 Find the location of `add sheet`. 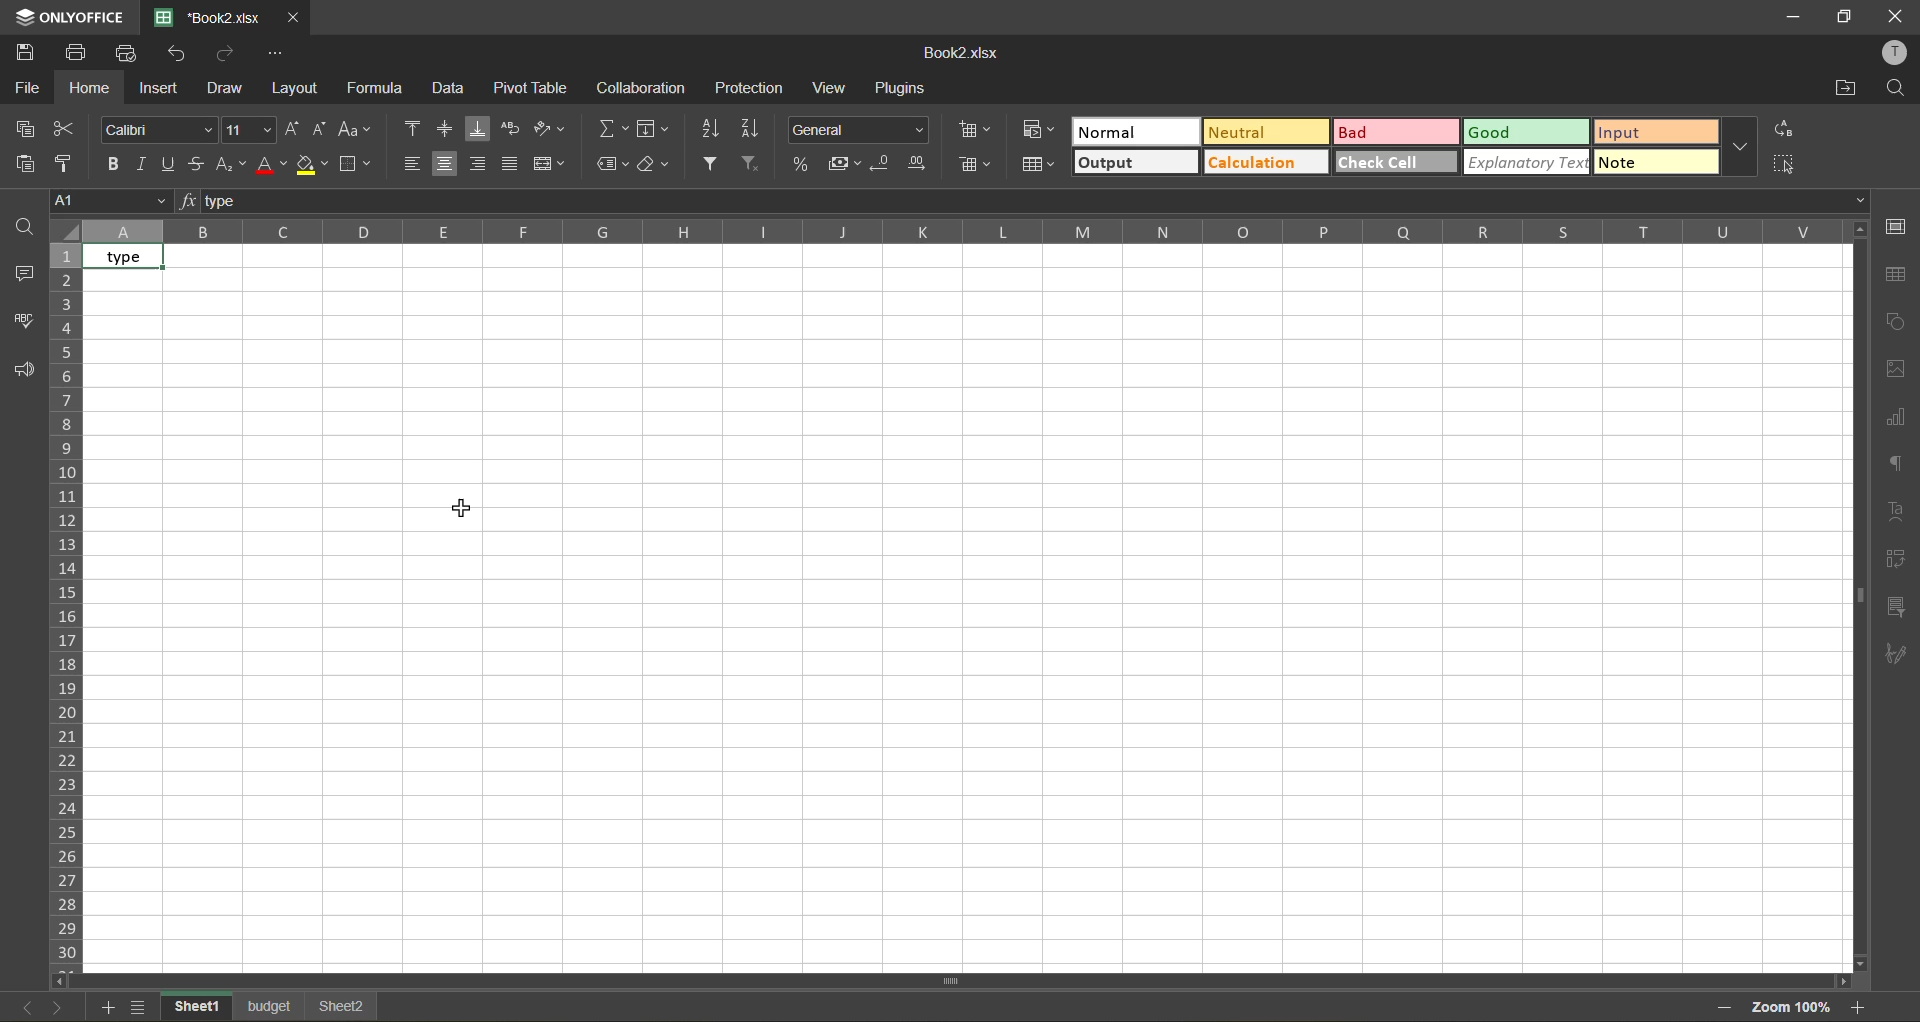

add sheet is located at coordinates (111, 1007).